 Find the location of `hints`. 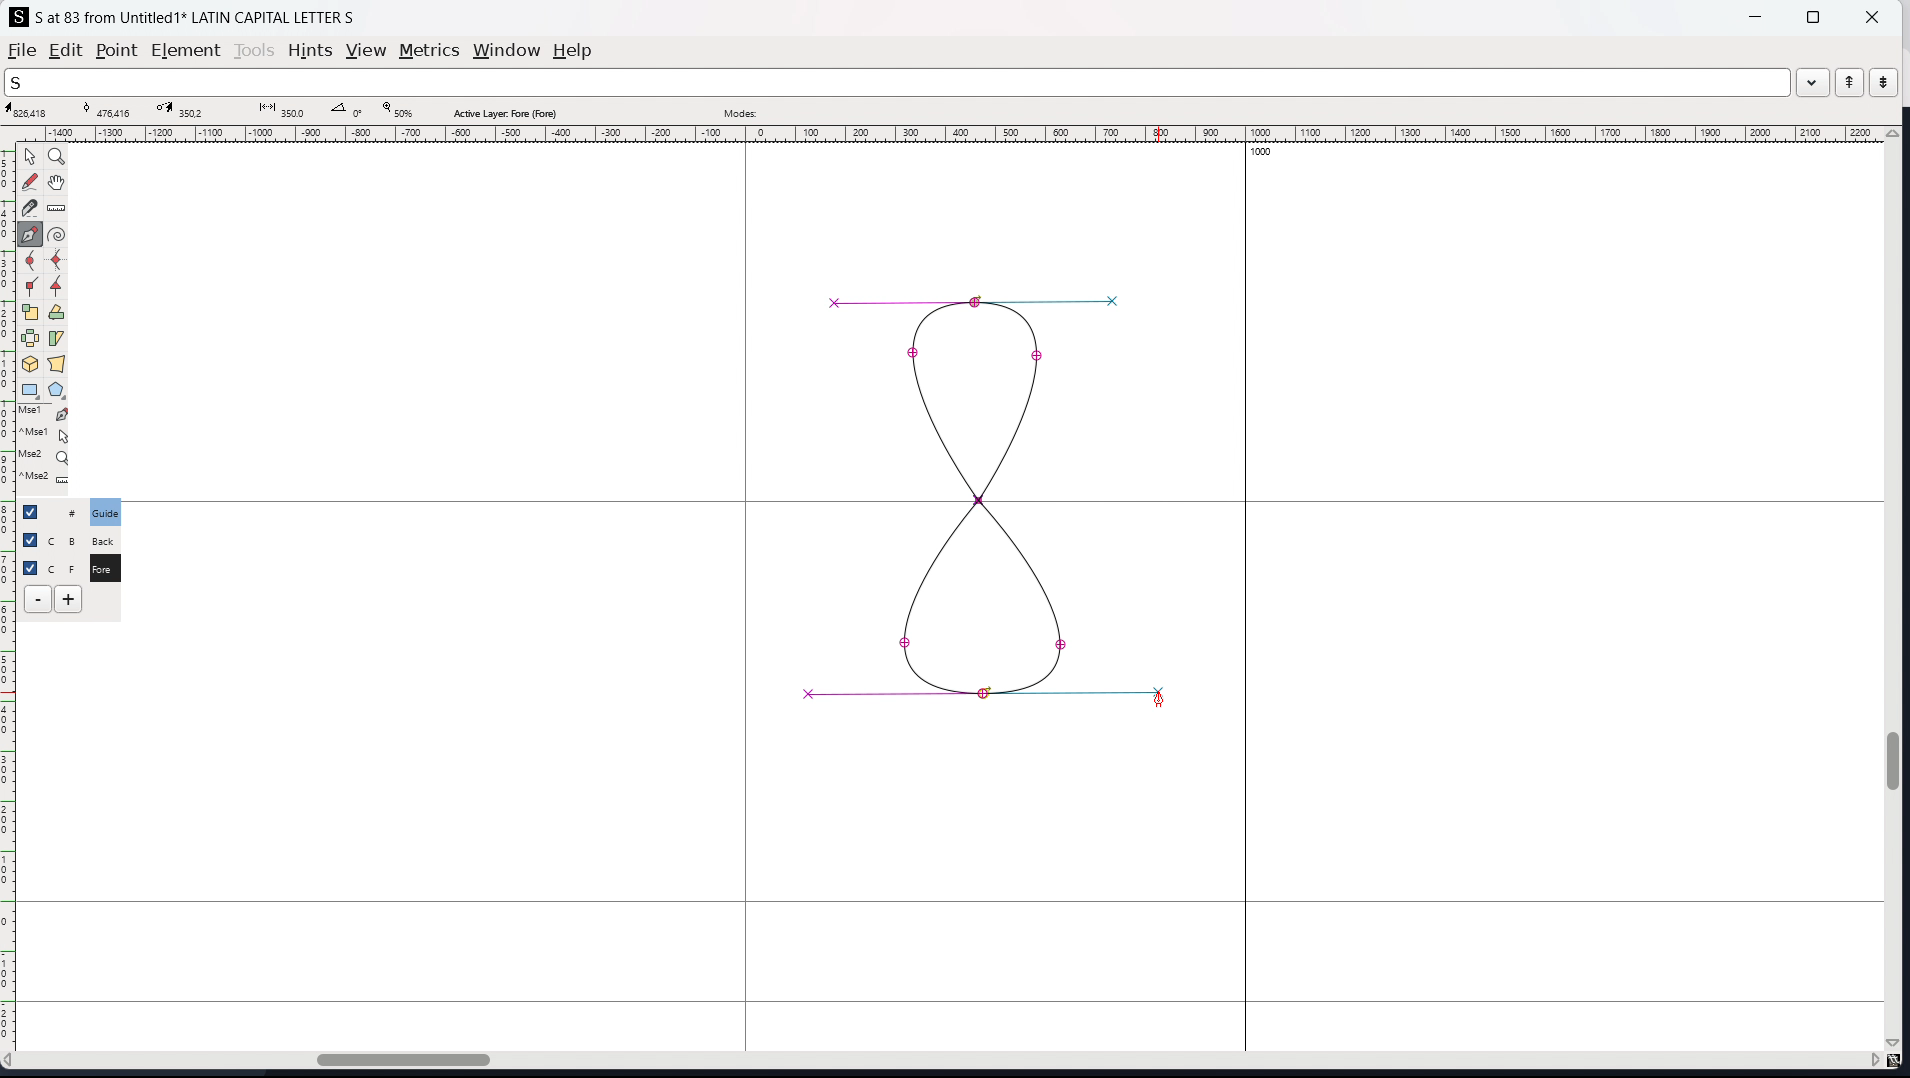

hints is located at coordinates (311, 51).